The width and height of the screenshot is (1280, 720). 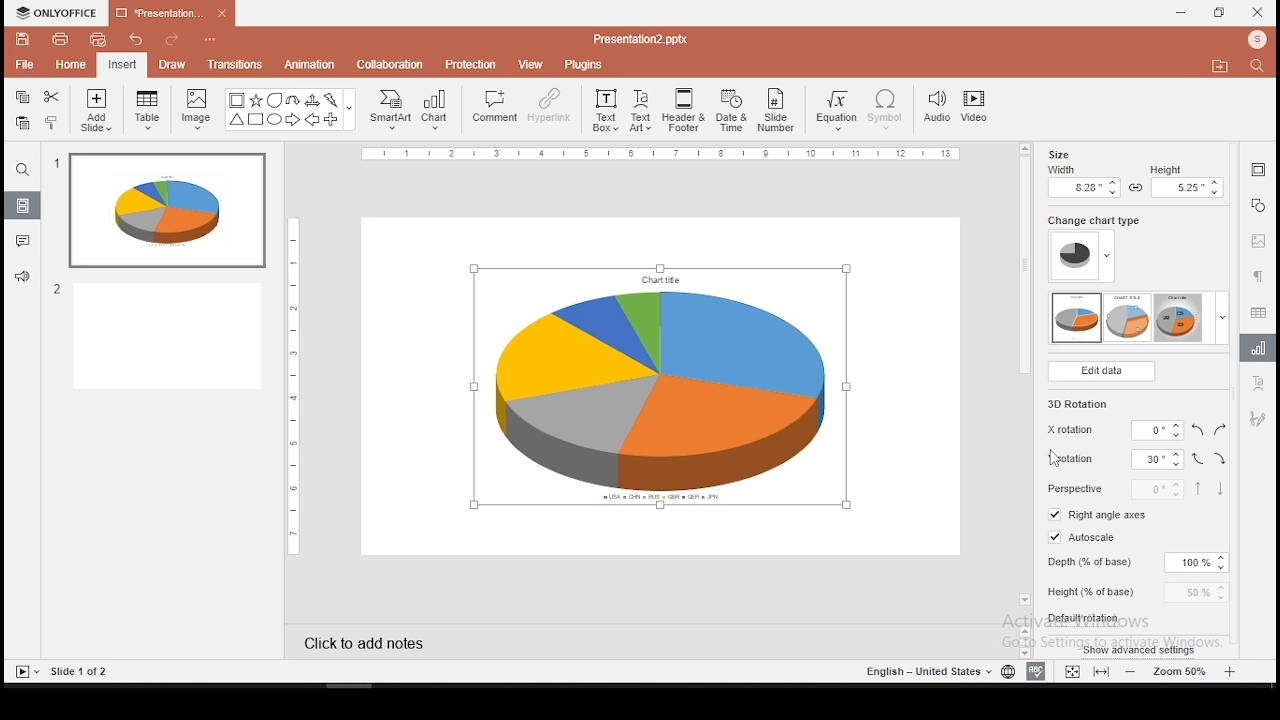 I want to click on paragraph settings, so click(x=1258, y=275).